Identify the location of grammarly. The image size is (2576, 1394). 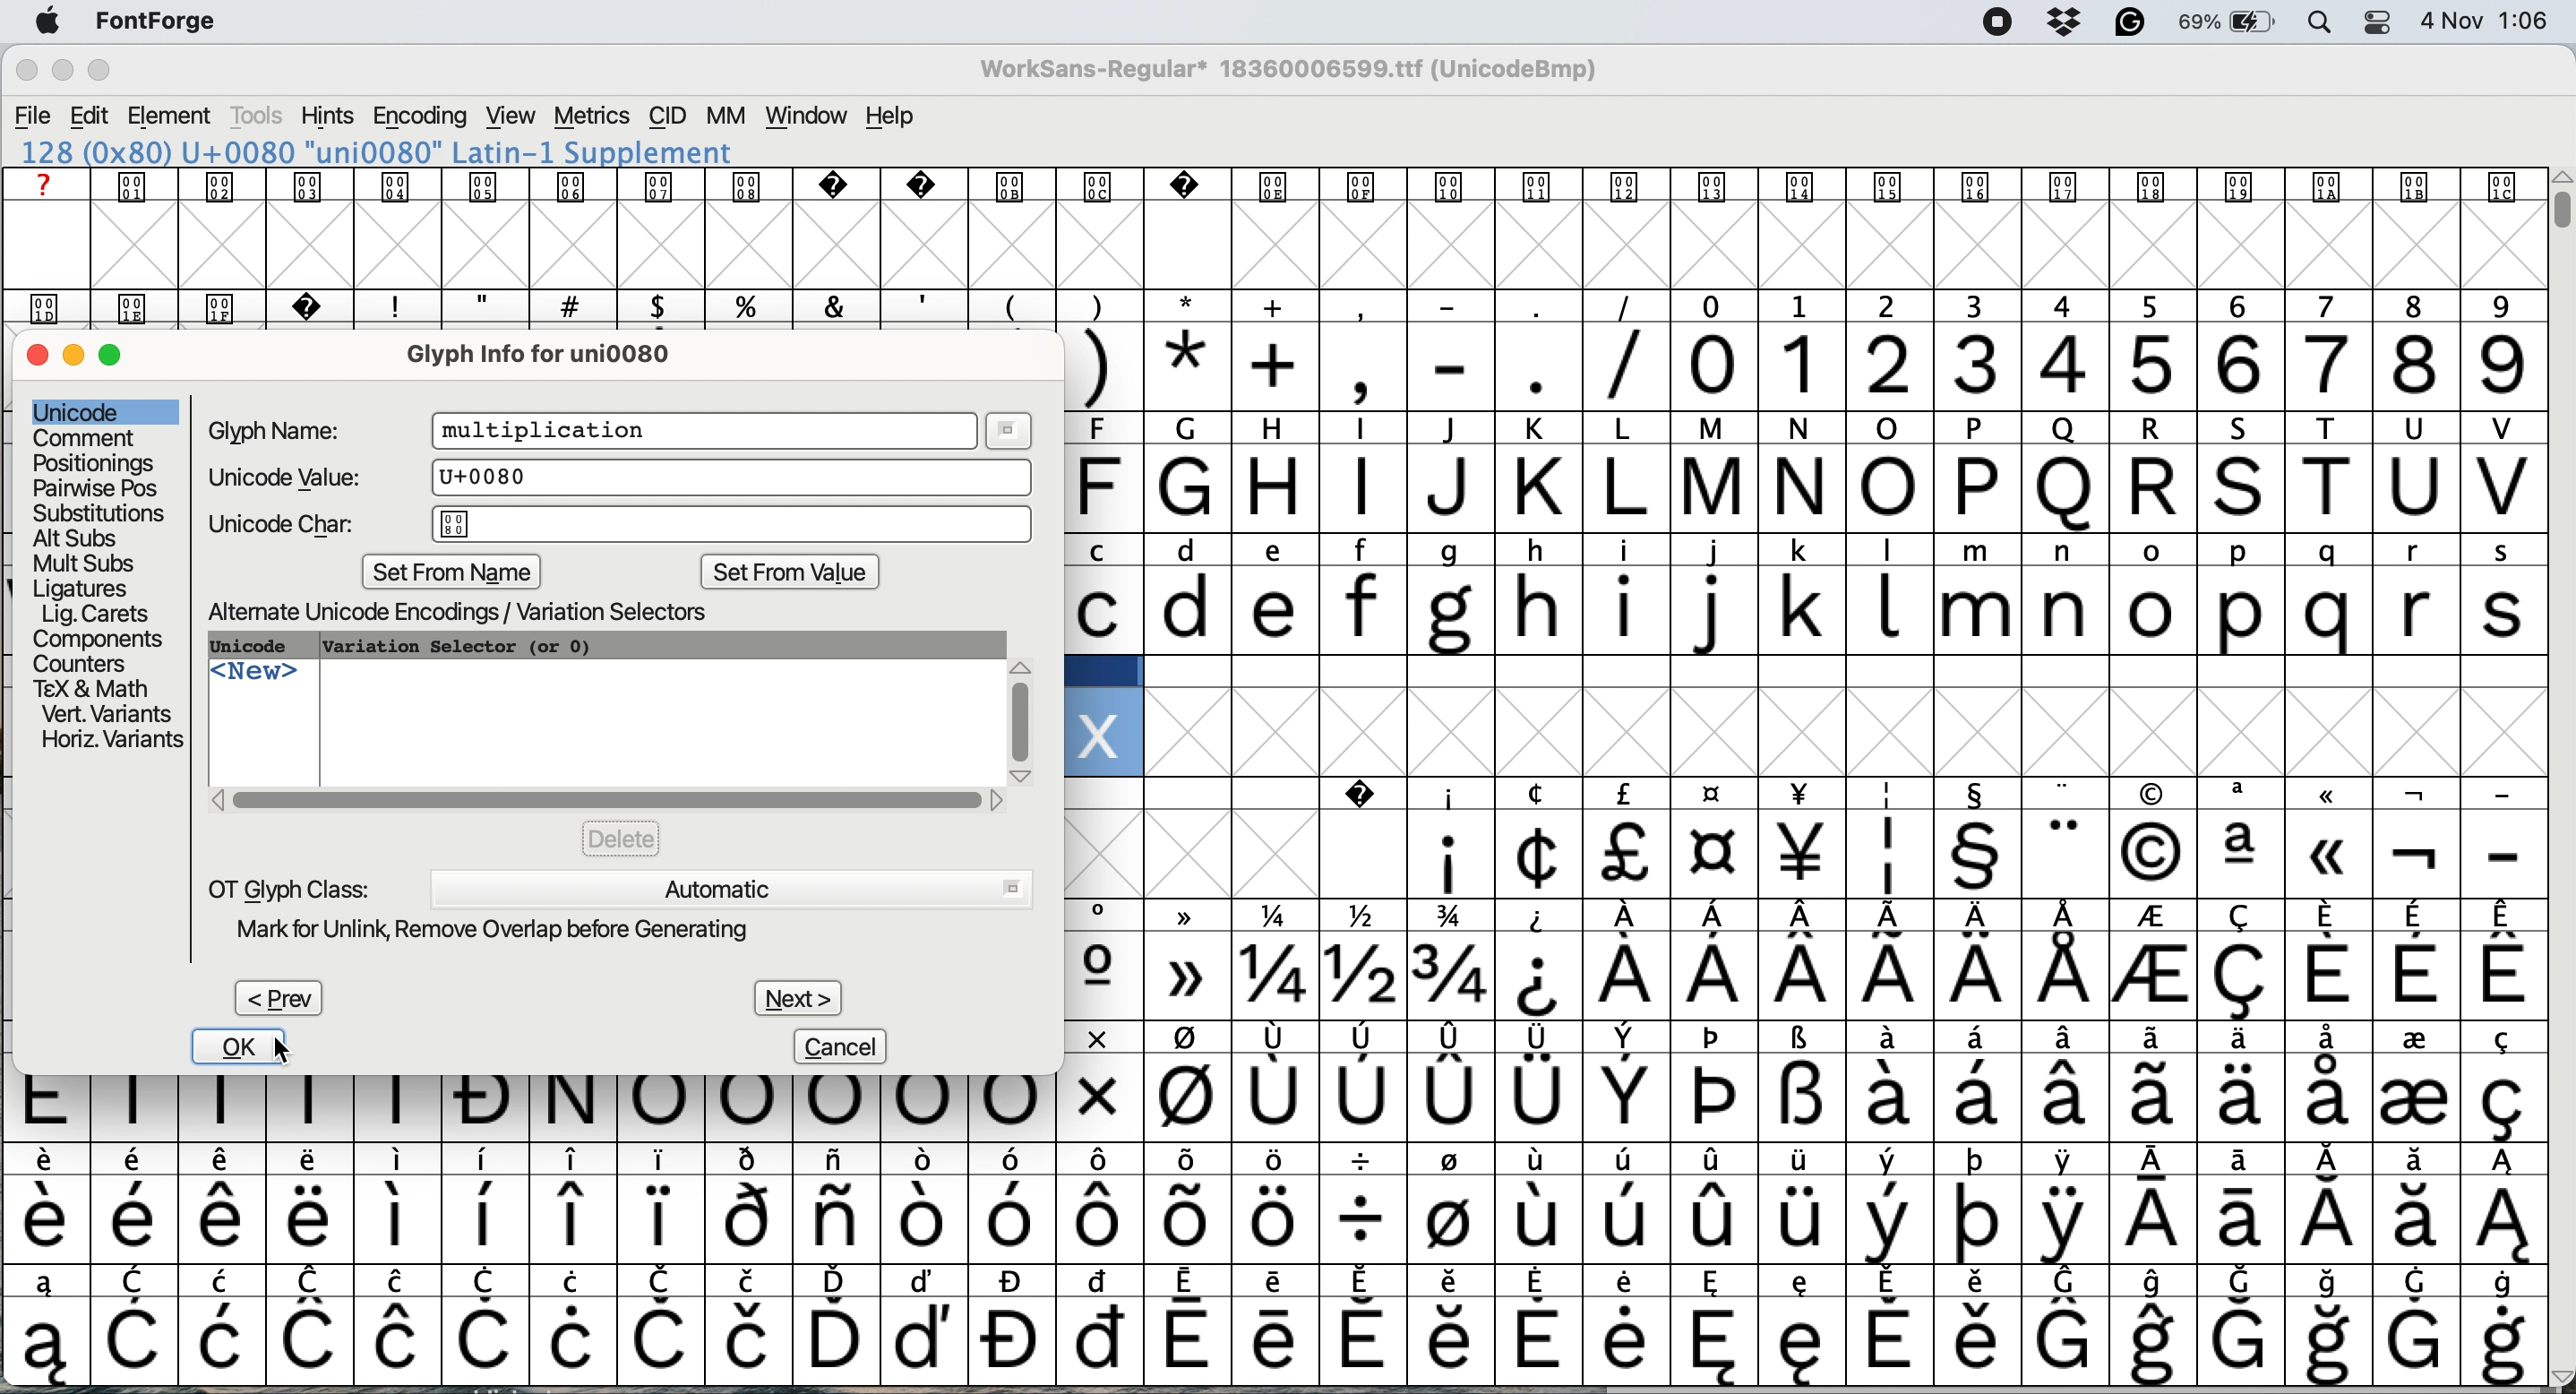
(2127, 23).